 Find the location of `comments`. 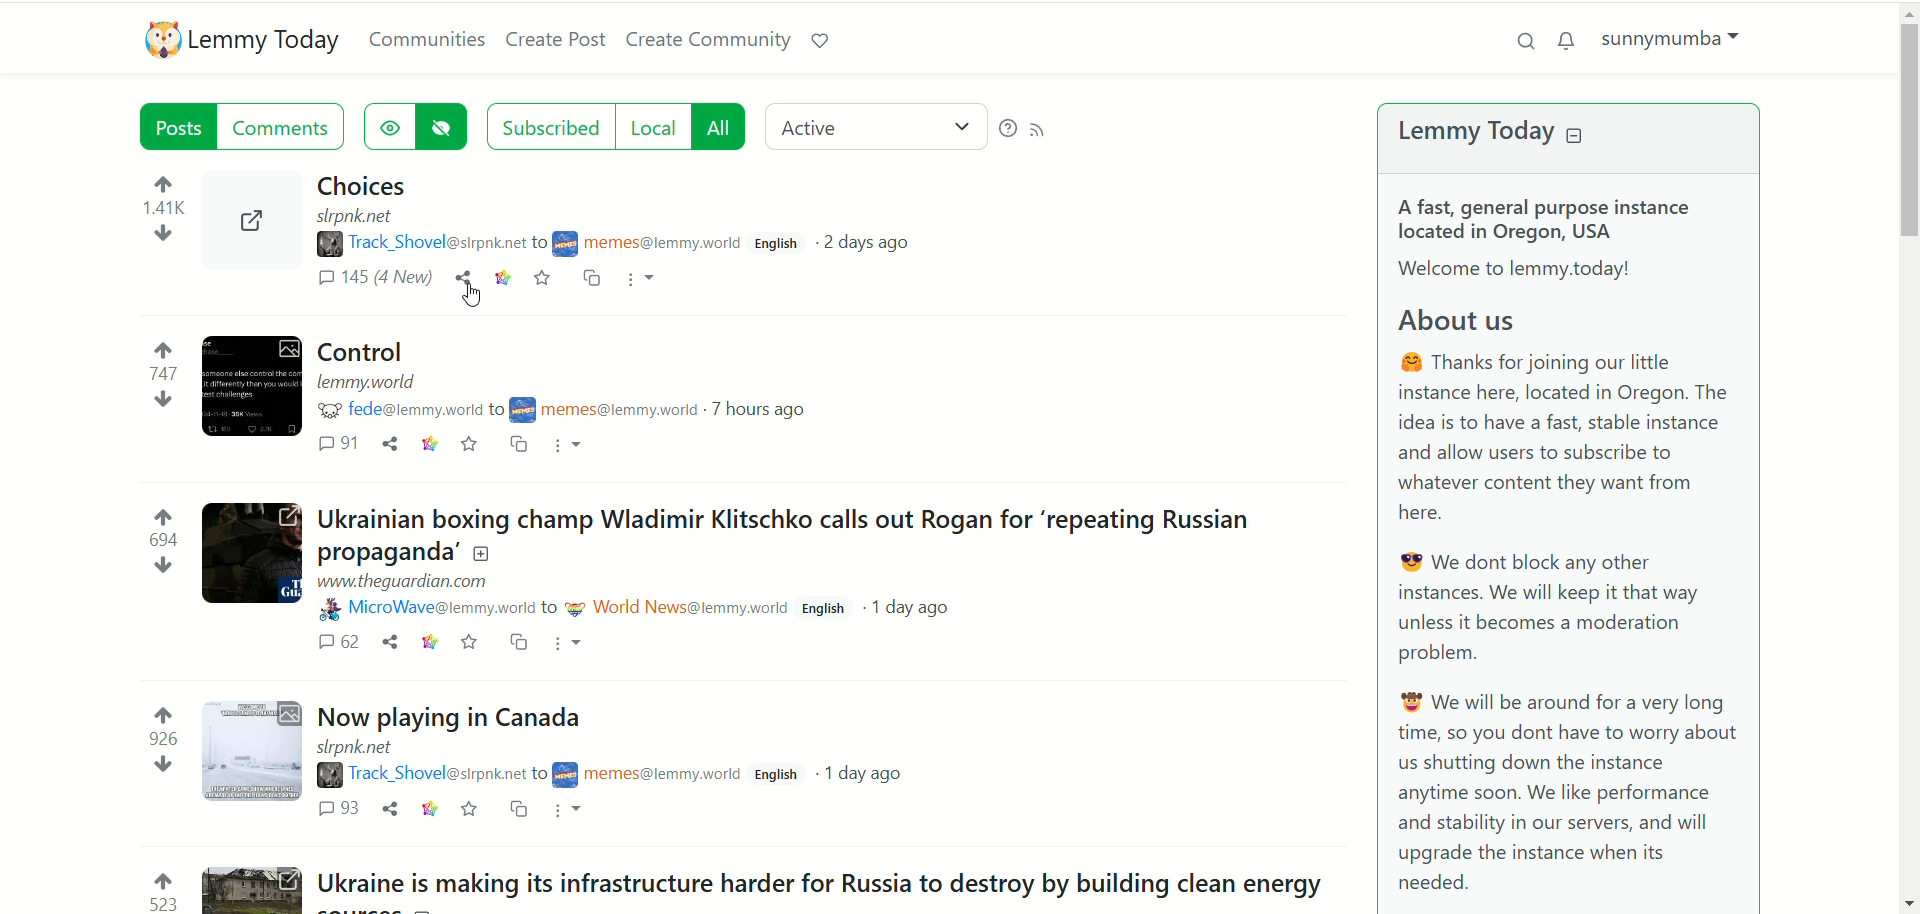

comments is located at coordinates (371, 281).